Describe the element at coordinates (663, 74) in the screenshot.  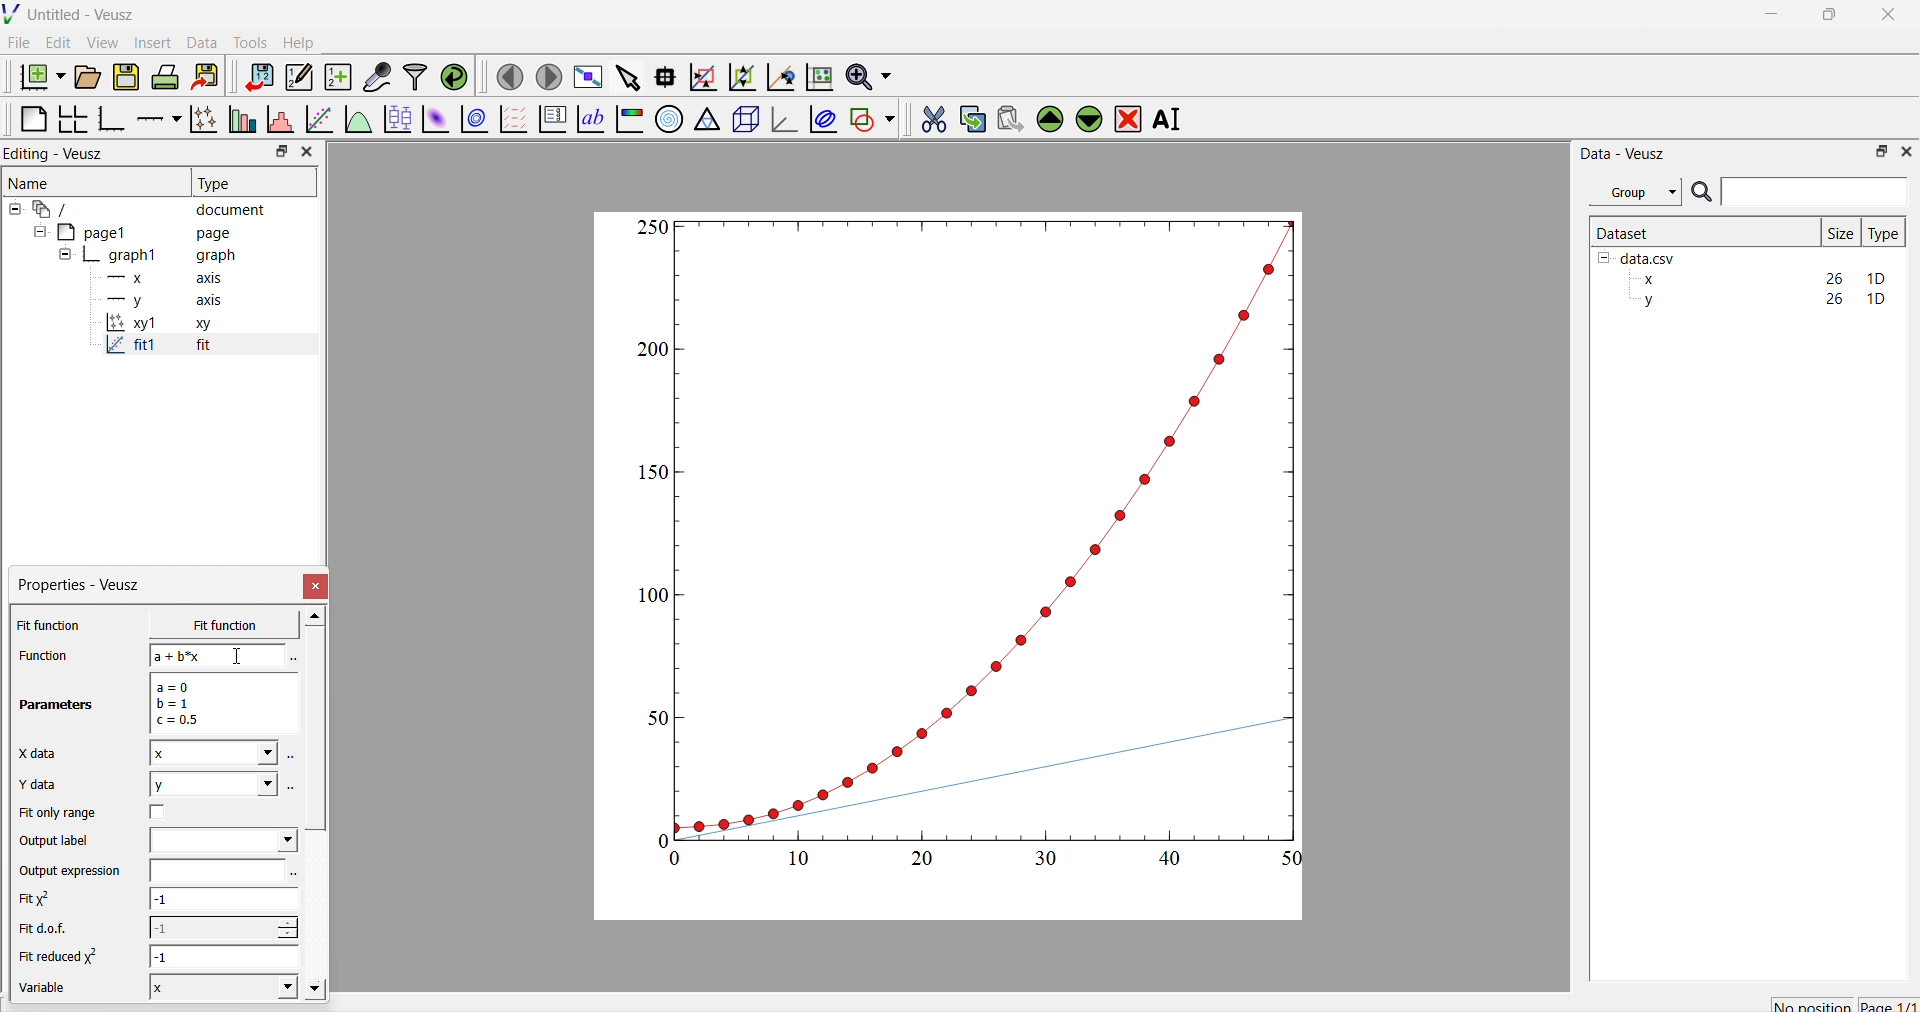
I see `Read data points` at that location.